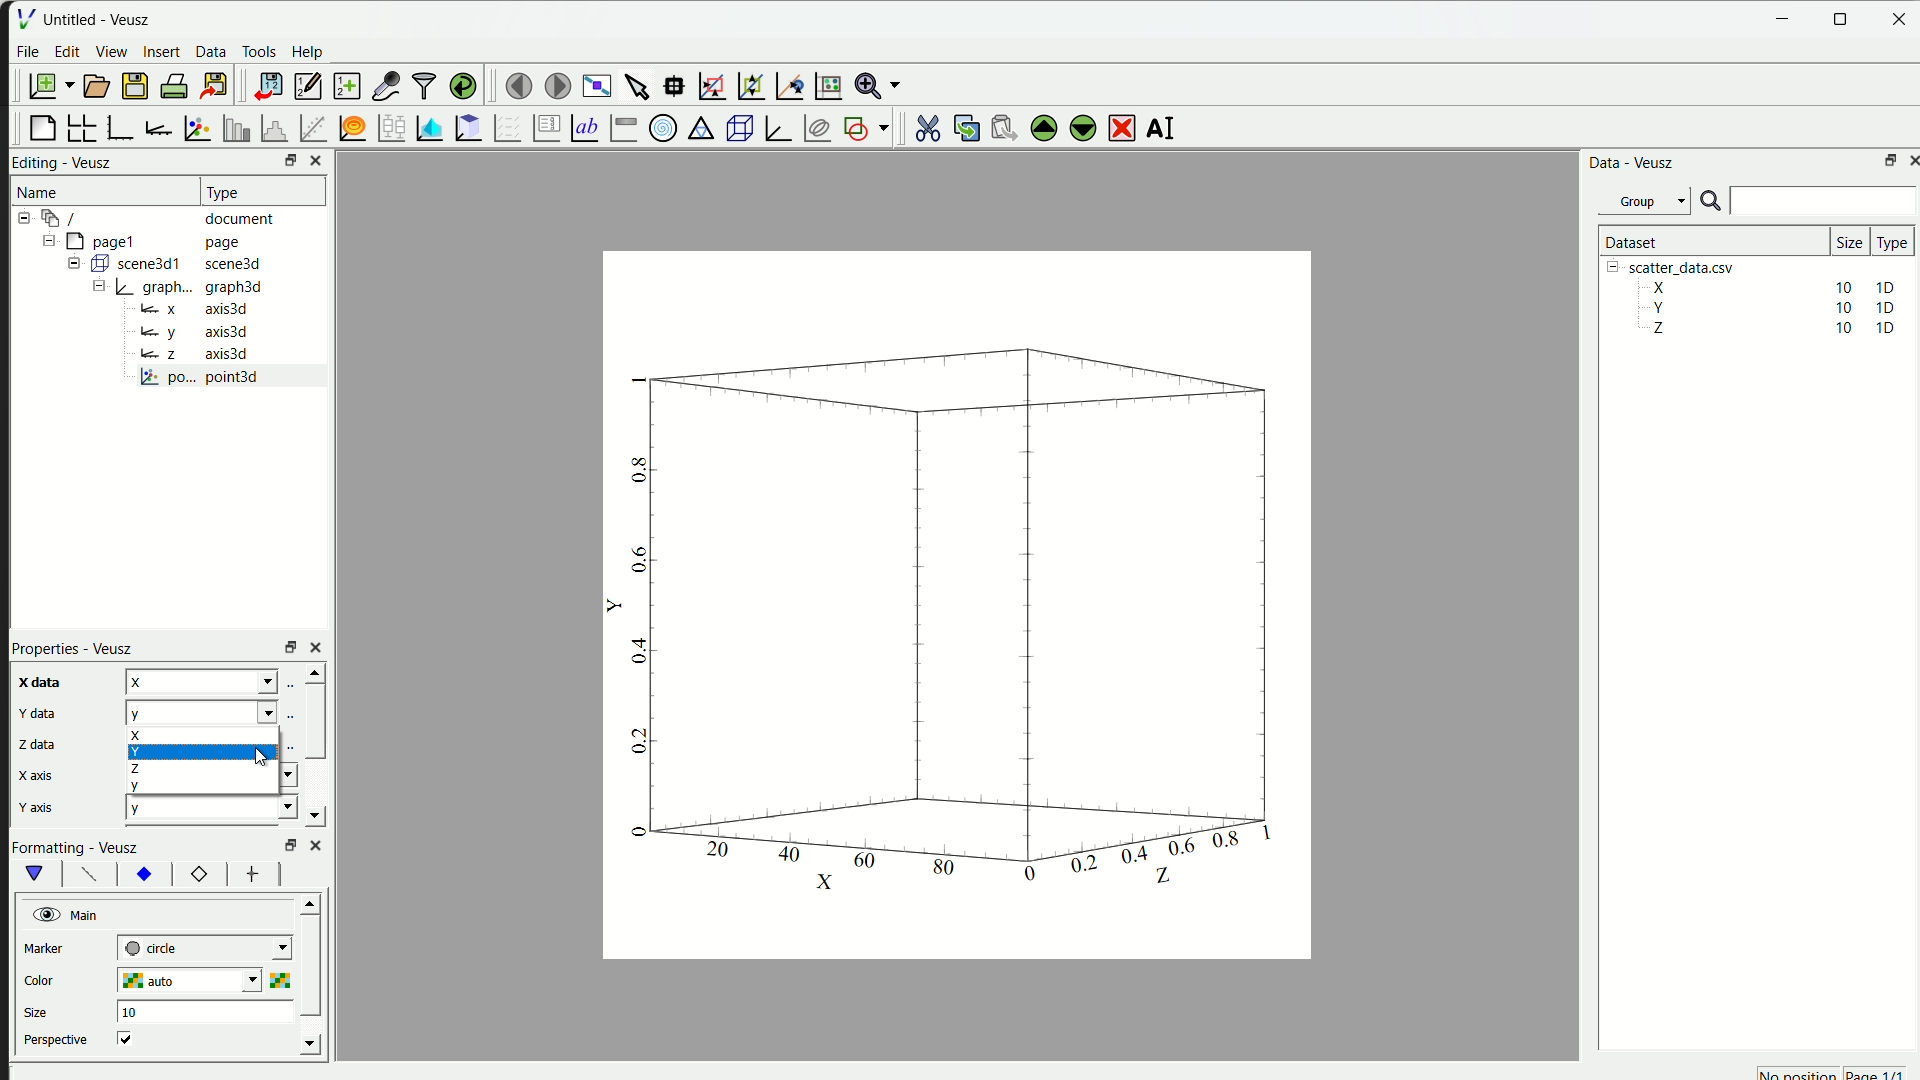 This screenshot has height=1080, width=1920. I want to click on y data, so click(28, 711).